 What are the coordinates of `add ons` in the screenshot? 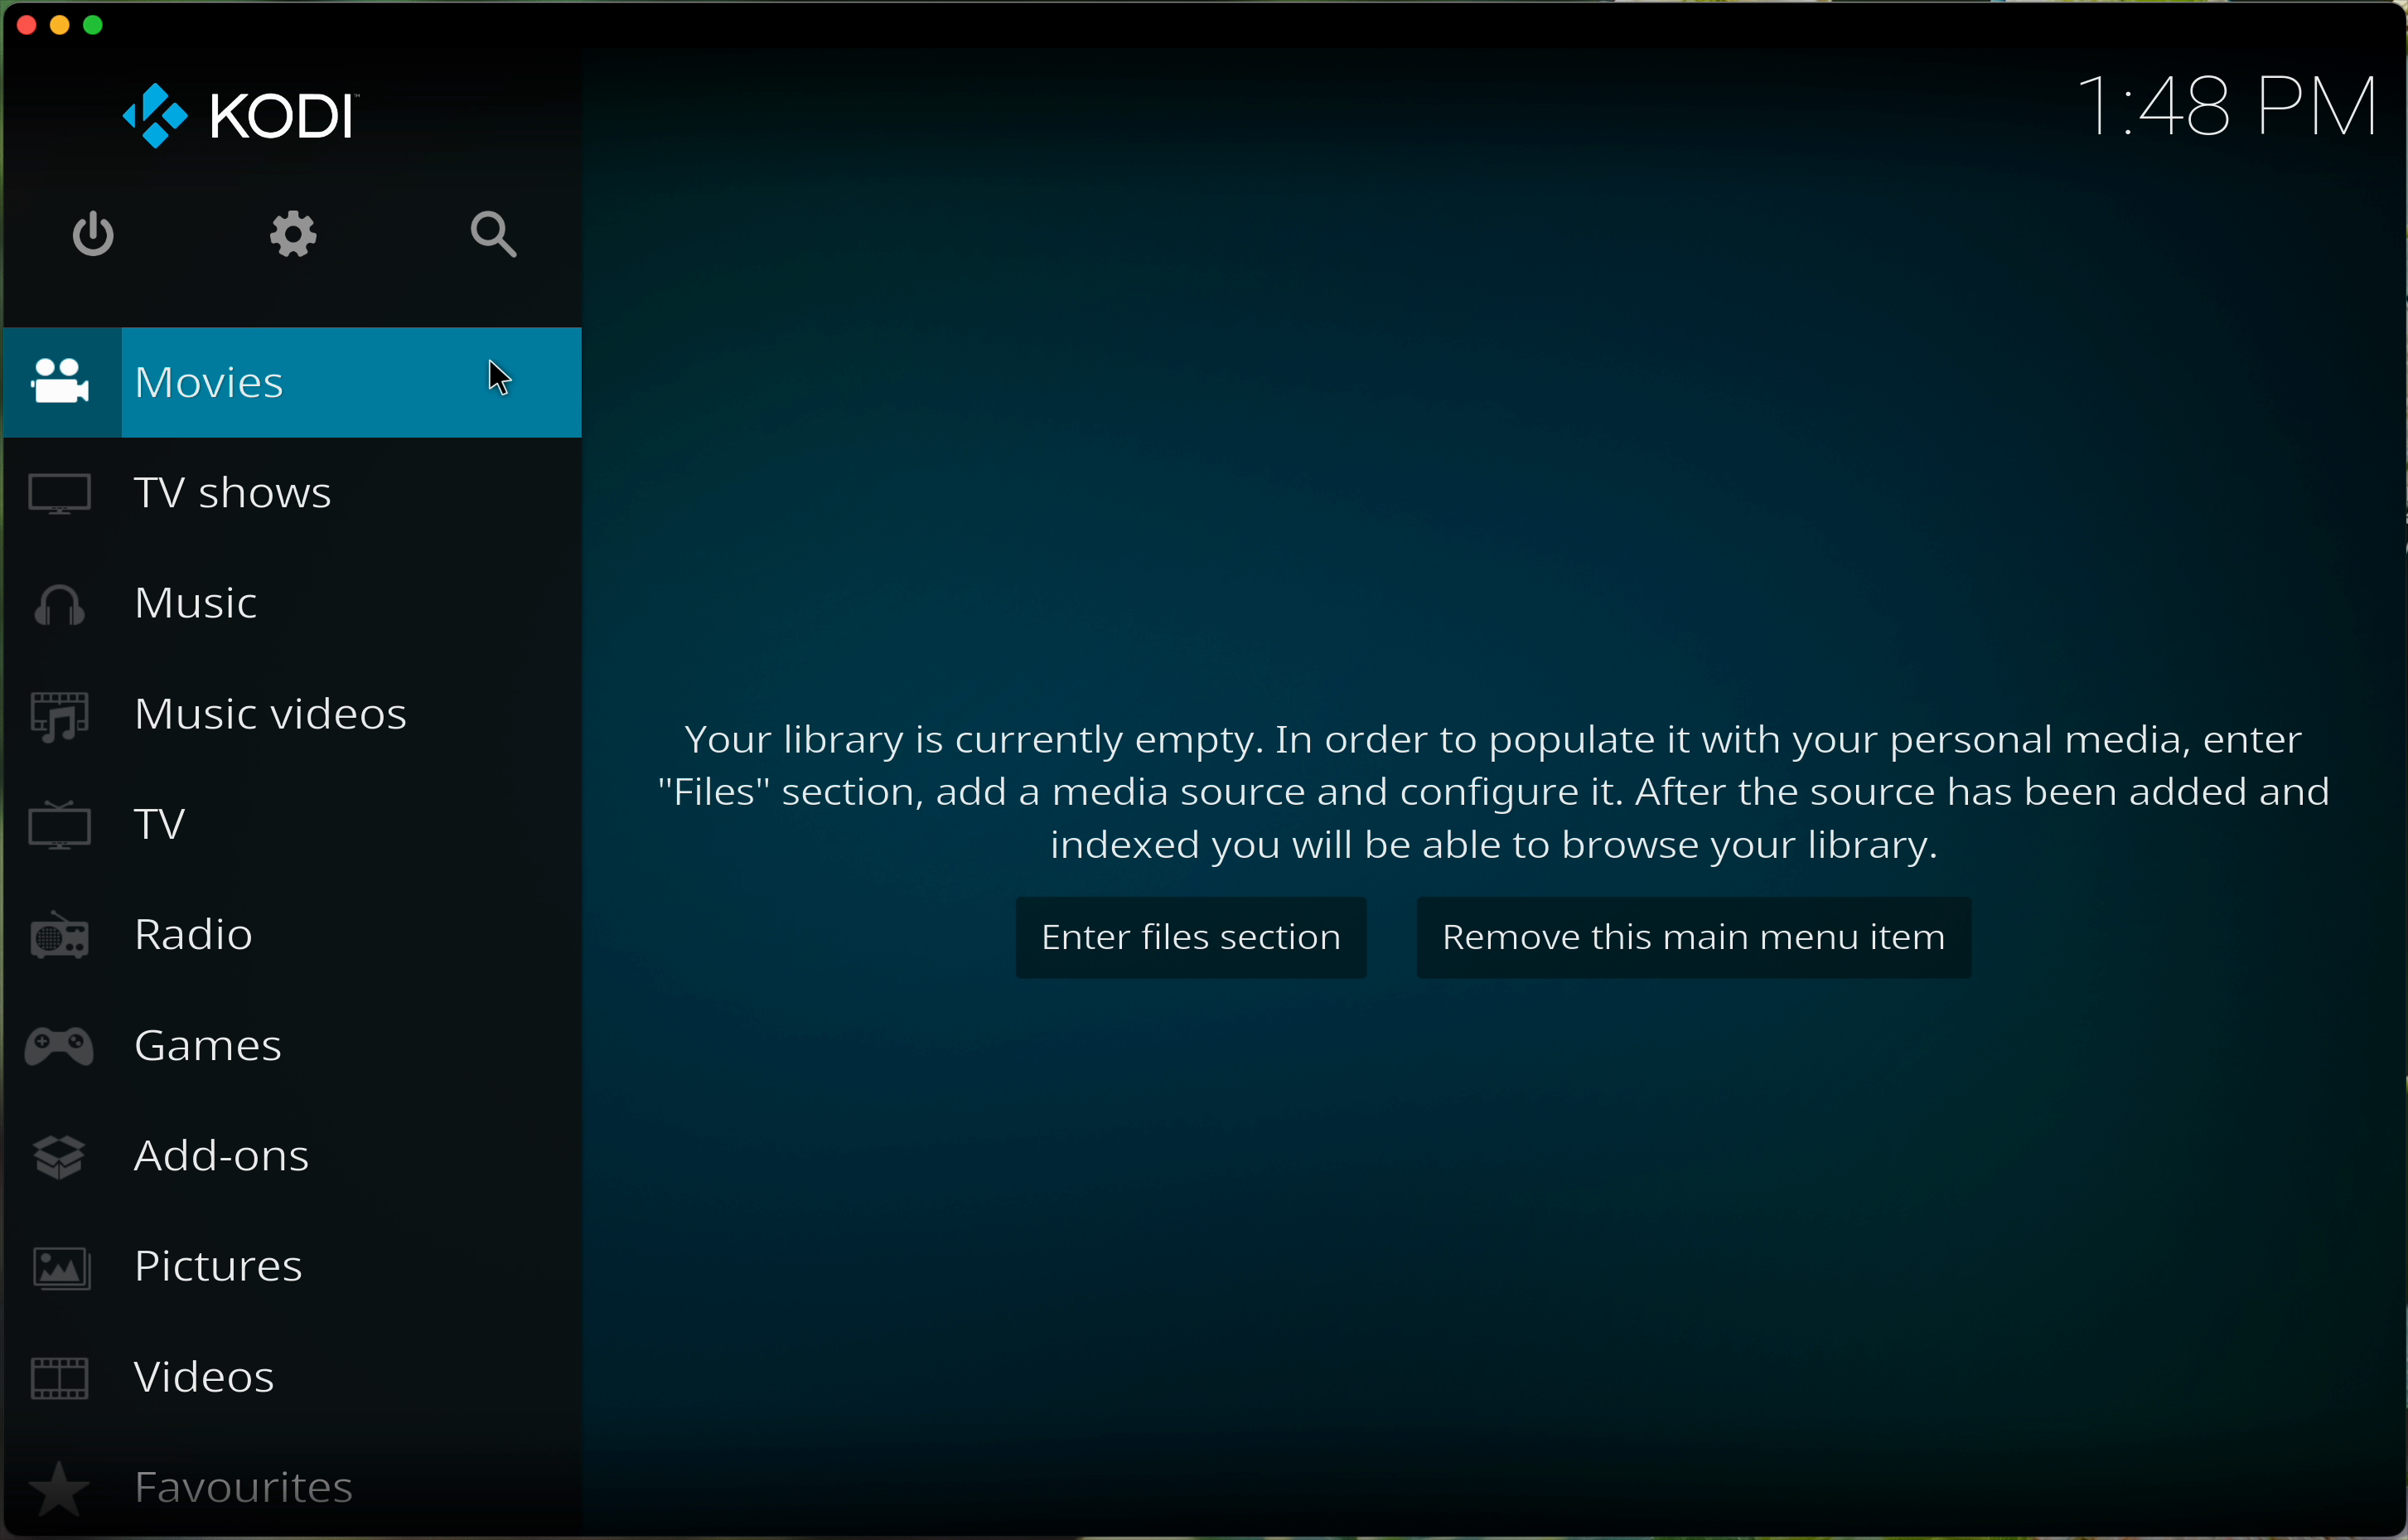 It's located at (198, 1156).